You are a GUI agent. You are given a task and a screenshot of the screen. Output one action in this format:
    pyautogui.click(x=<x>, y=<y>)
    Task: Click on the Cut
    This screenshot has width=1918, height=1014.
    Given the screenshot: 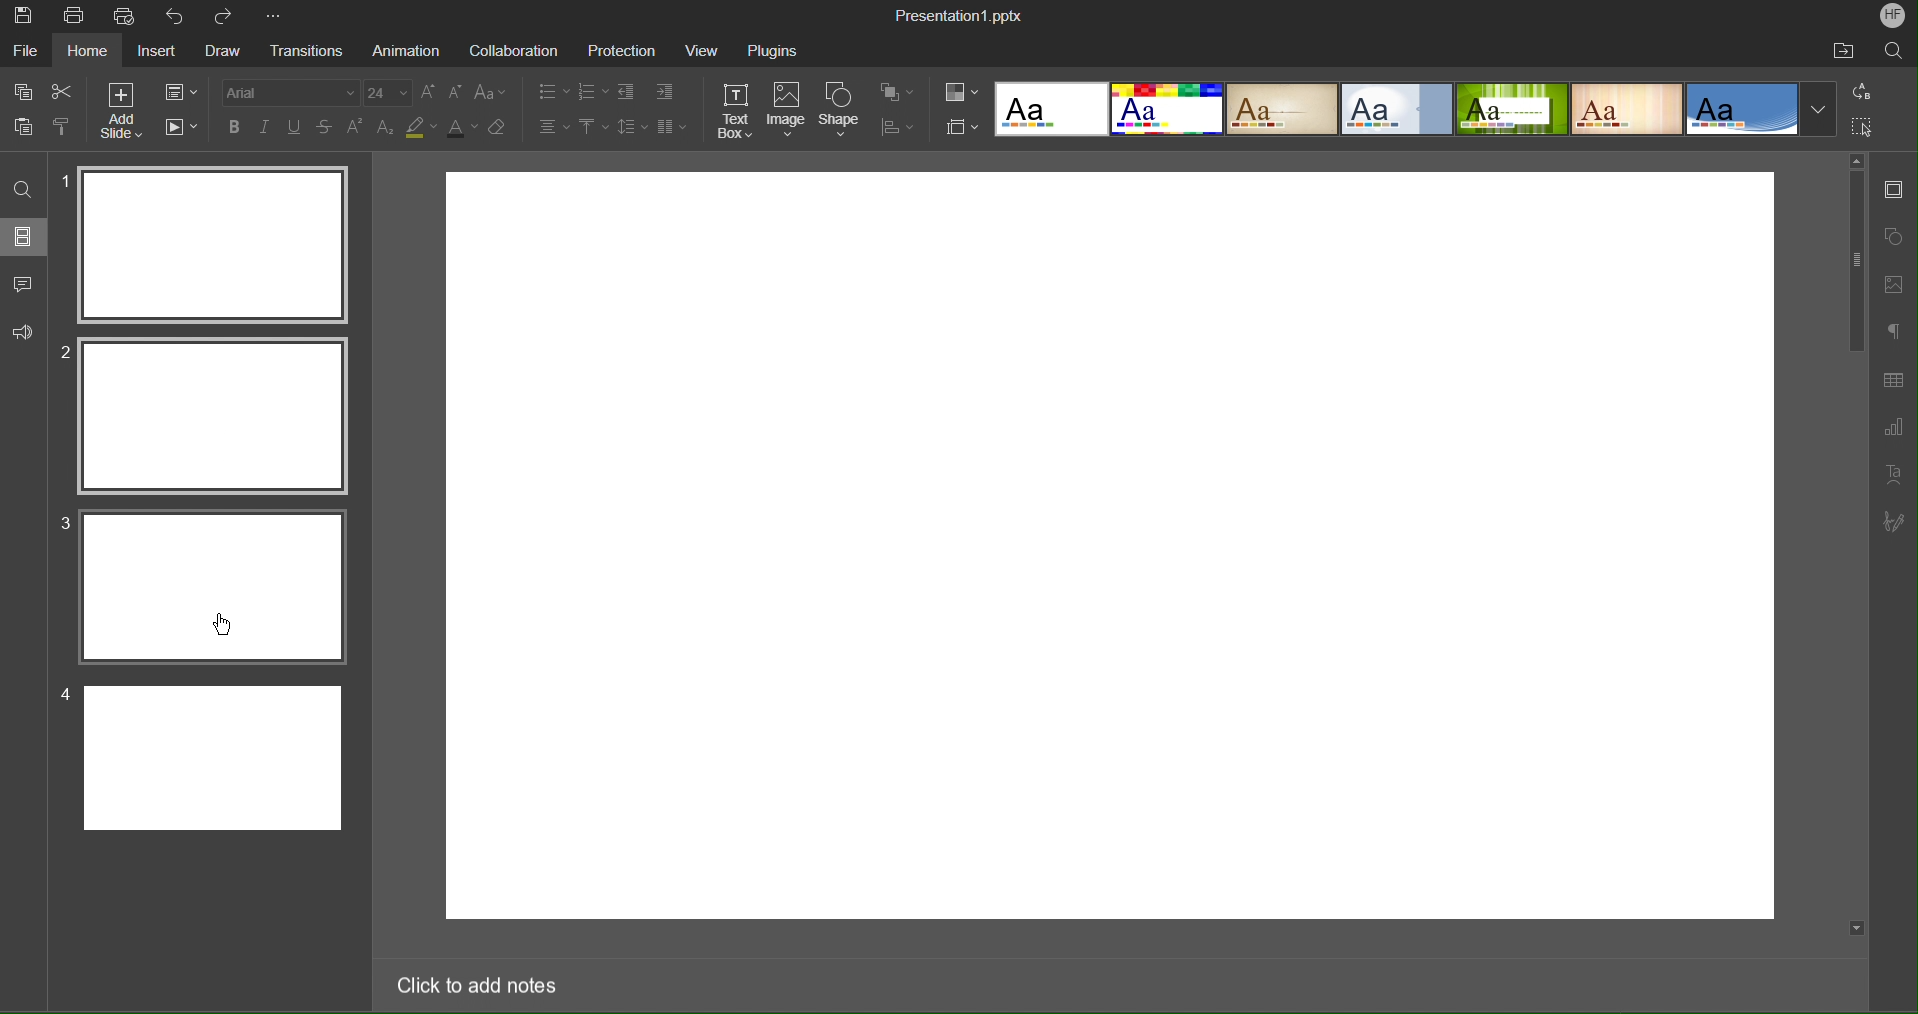 What is the action you would take?
    pyautogui.click(x=65, y=90)
    